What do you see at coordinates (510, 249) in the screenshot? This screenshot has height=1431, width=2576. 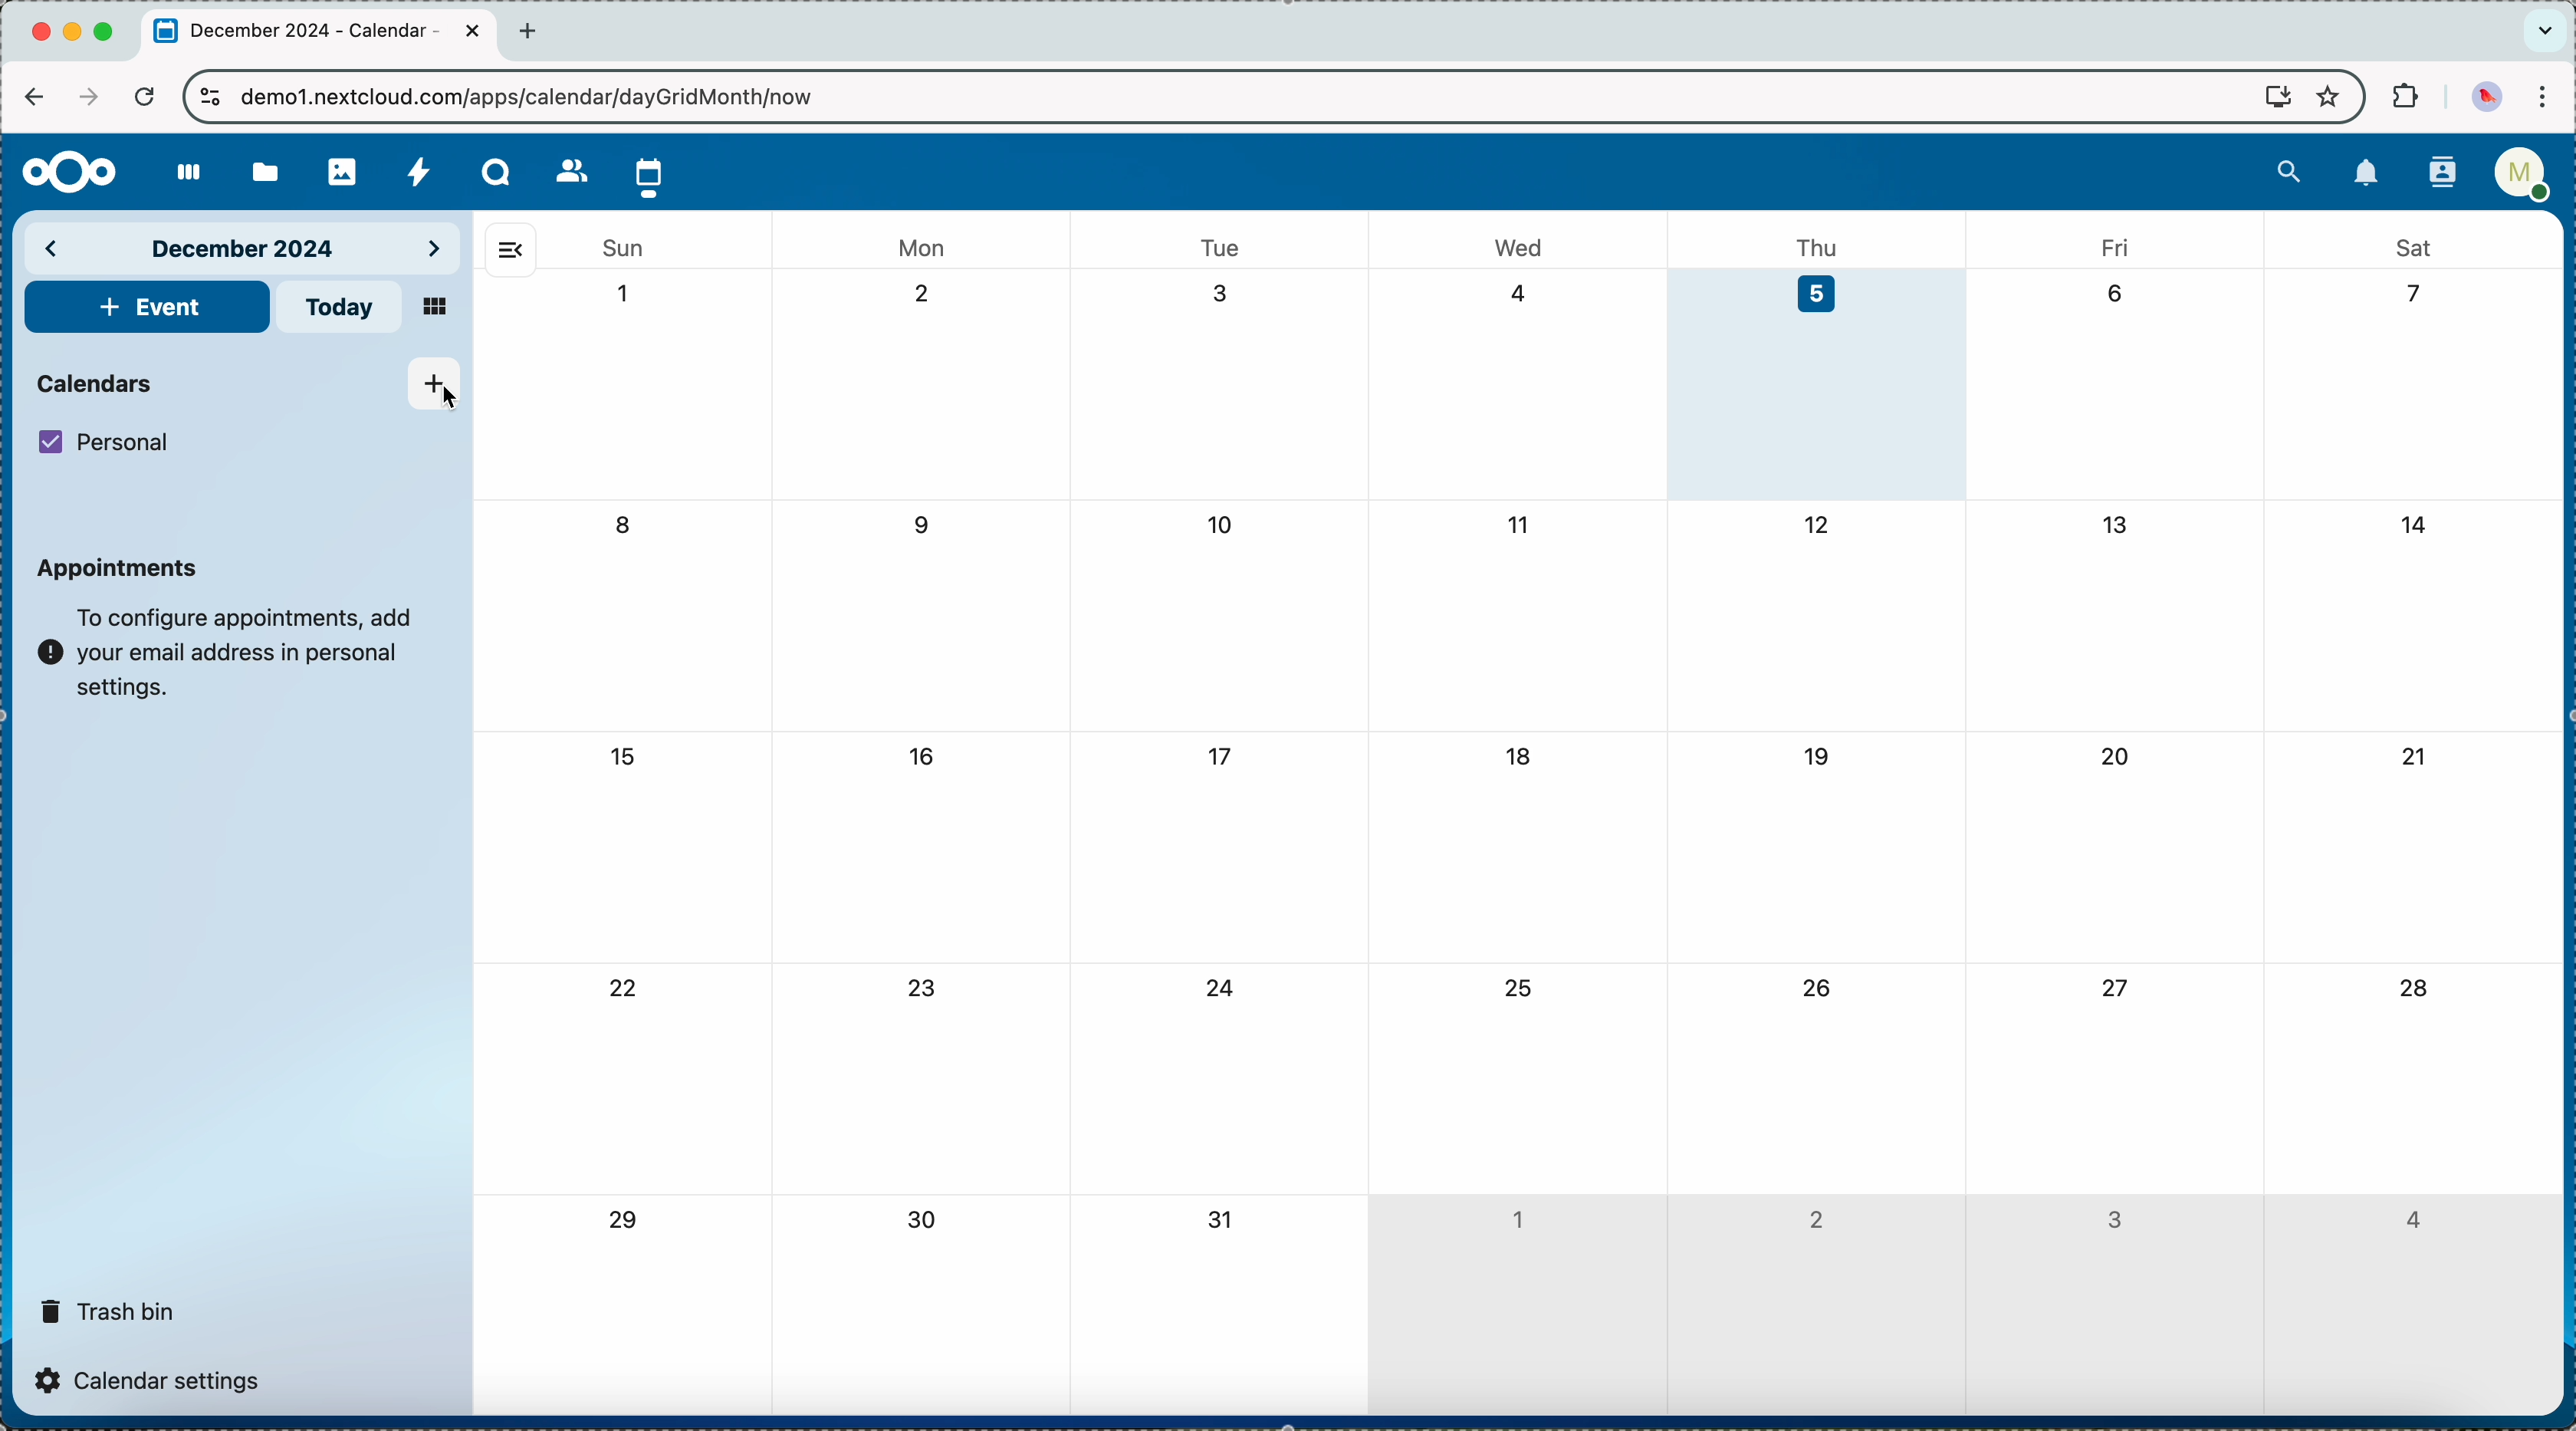 I see `hide side bar` at bounding box center [510, 249].